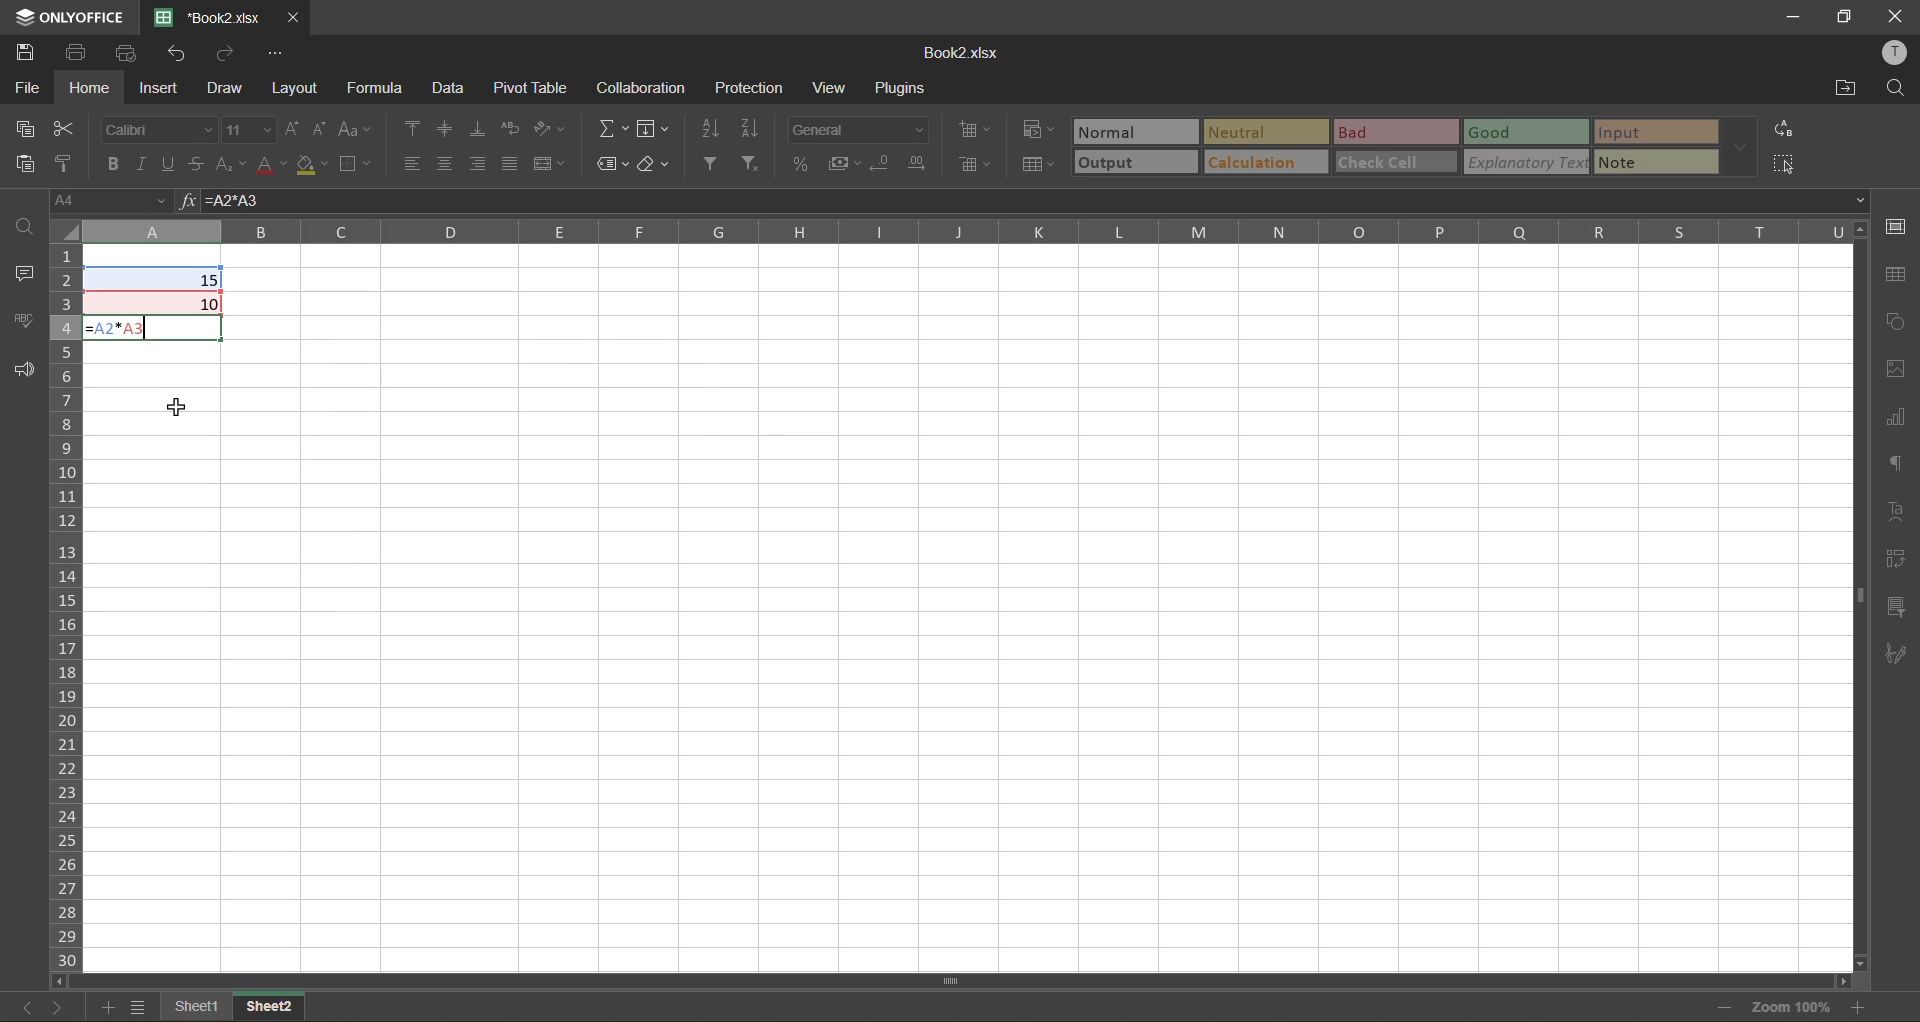 Image resolution: width=1920 pixels, height=1022 pixels. What do you see at coordinates (827, 90) in the screenshot?
I see `view` at bounding box center [827, 90].